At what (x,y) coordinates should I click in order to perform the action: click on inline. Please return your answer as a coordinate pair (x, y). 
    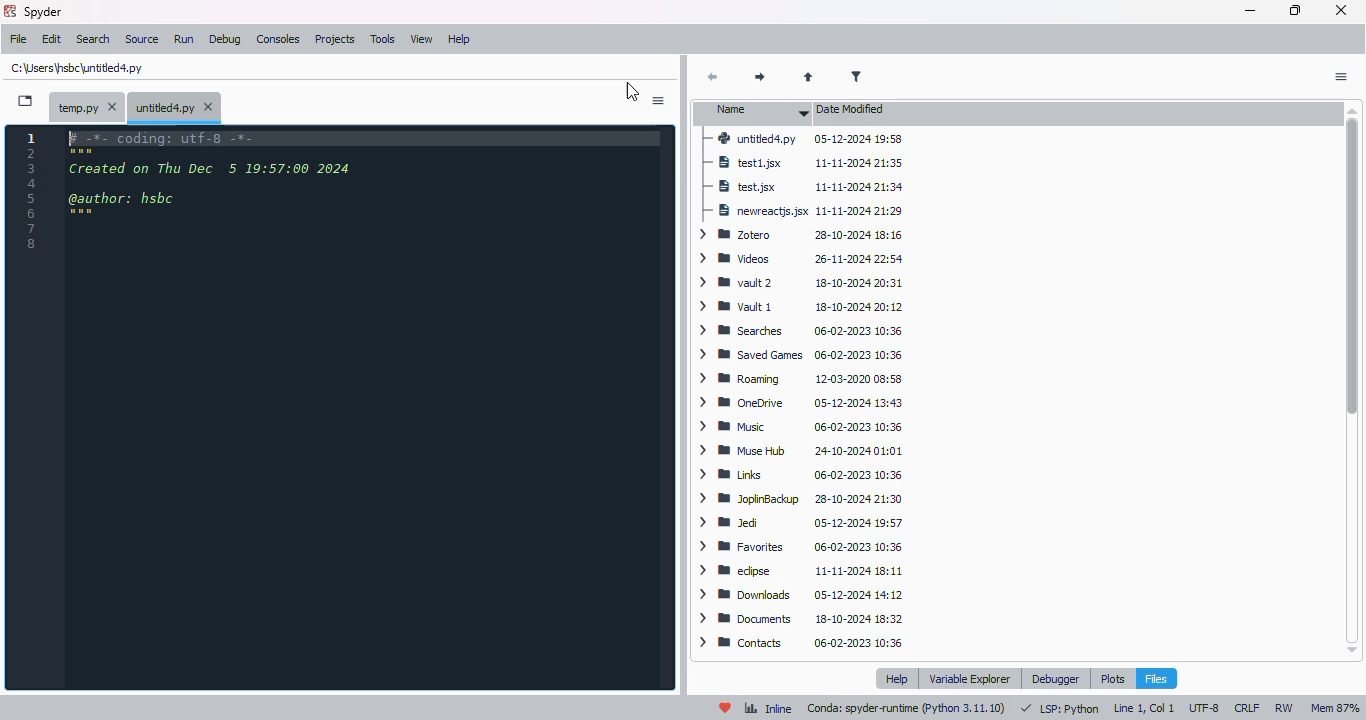
    Looking at the image, I should click on (768, 709).